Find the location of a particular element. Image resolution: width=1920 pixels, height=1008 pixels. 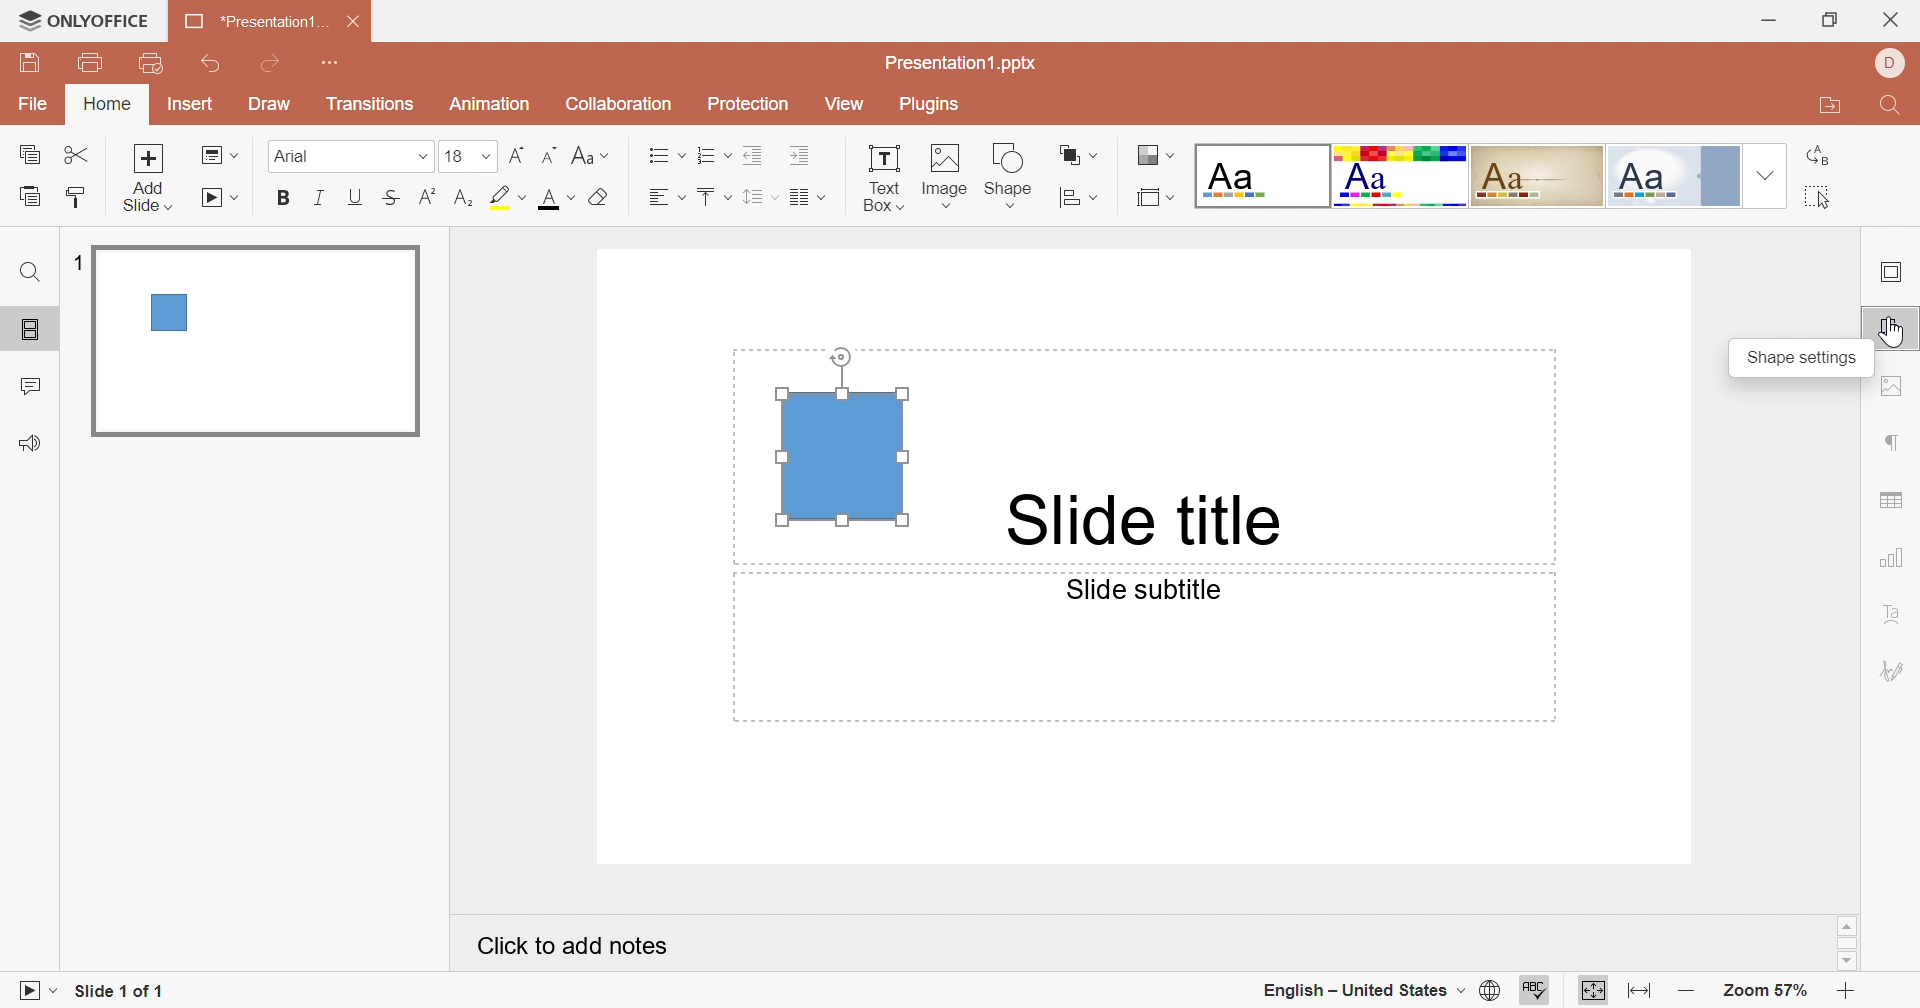

Minimize is located at coordinates (1767, 22).